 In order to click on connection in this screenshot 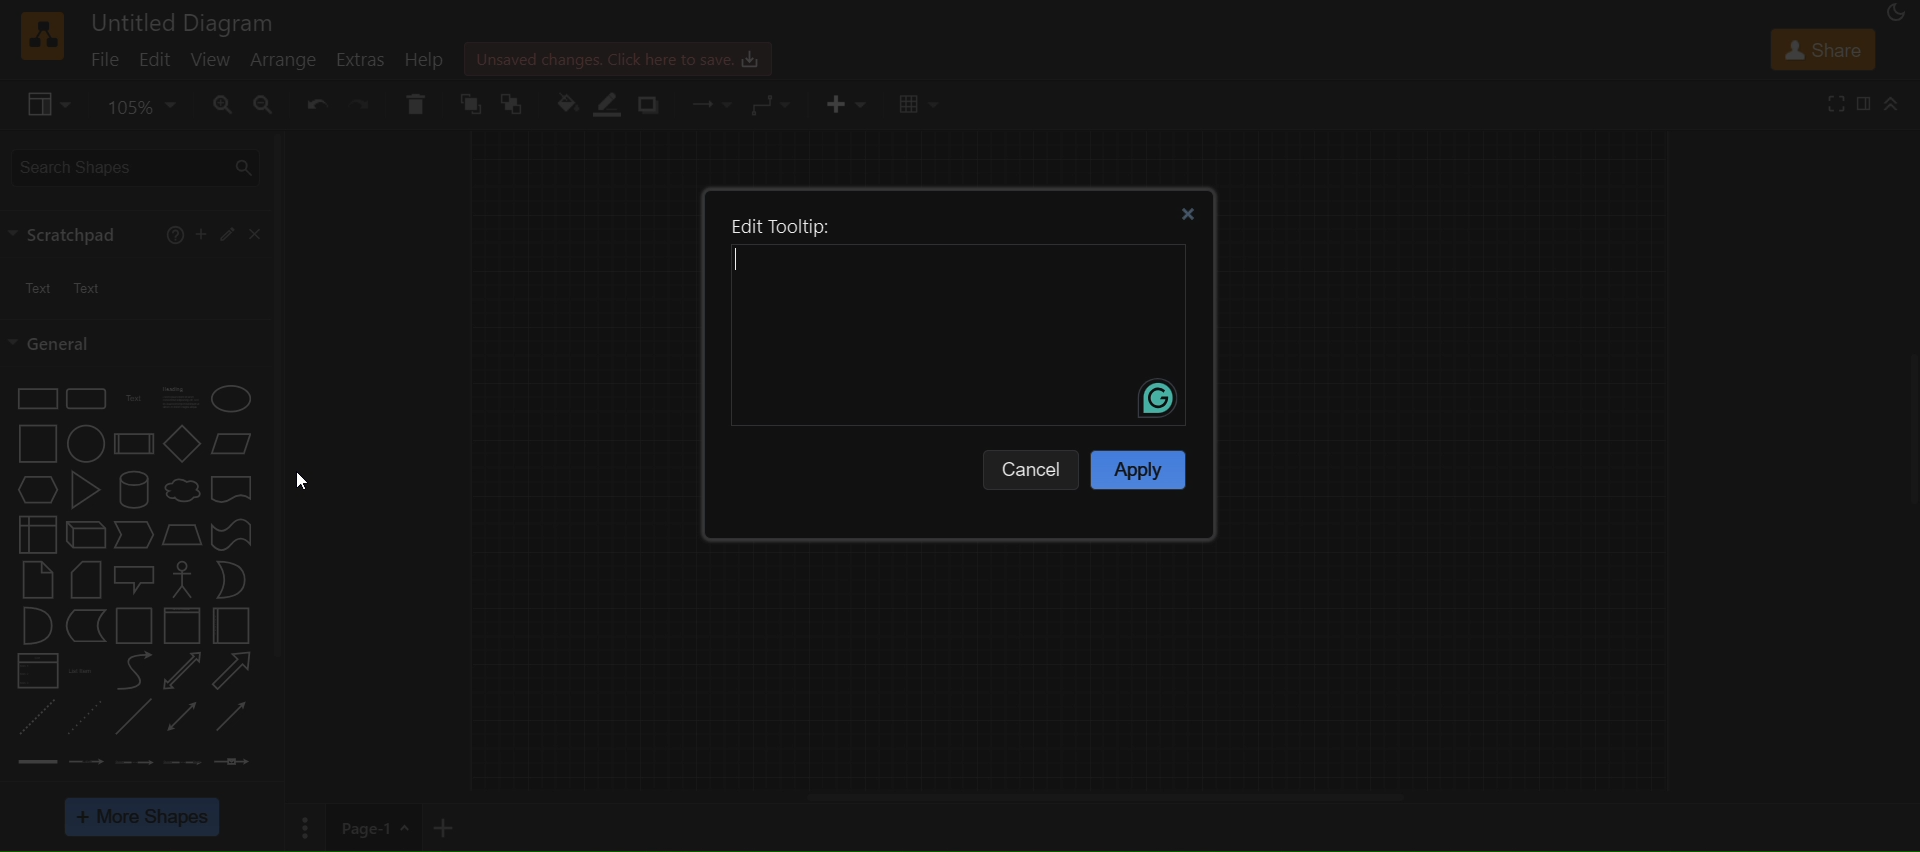, I will do `click(712, 104)`.